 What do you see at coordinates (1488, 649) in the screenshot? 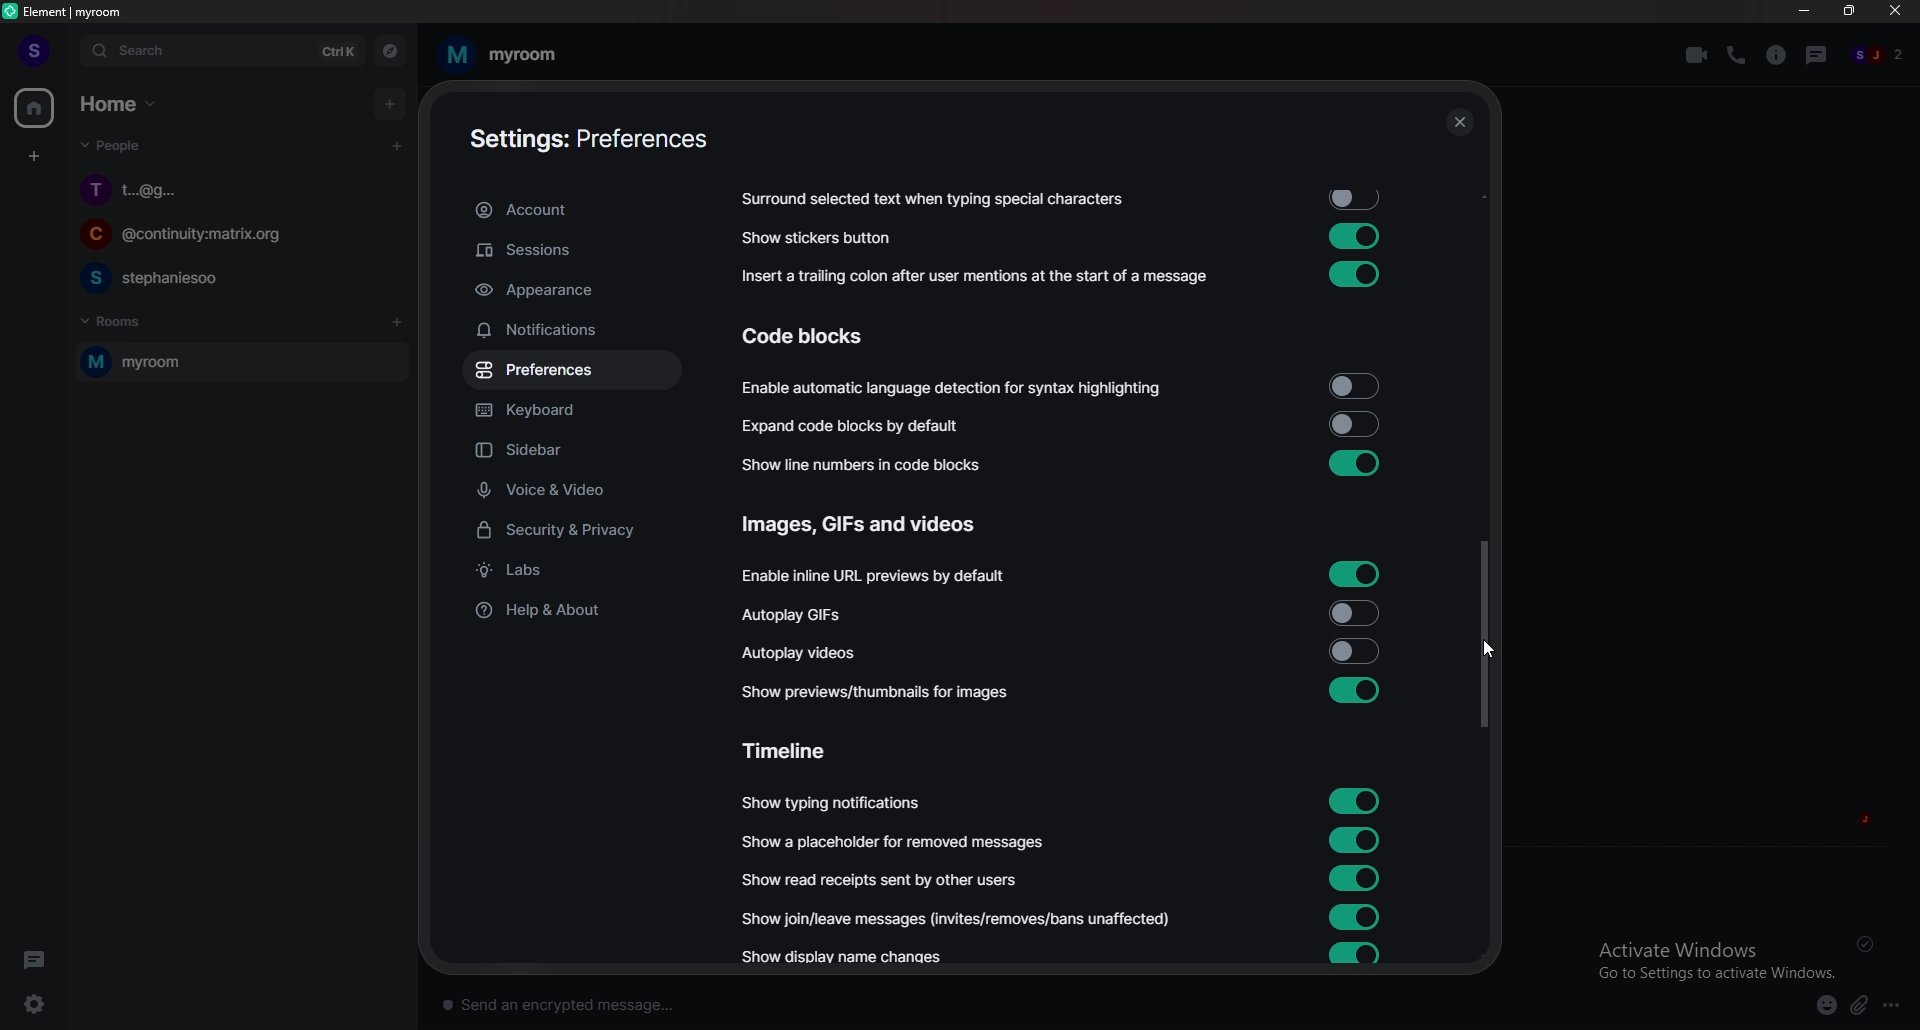
I see `cursor` at bounding box center [1488, 649].